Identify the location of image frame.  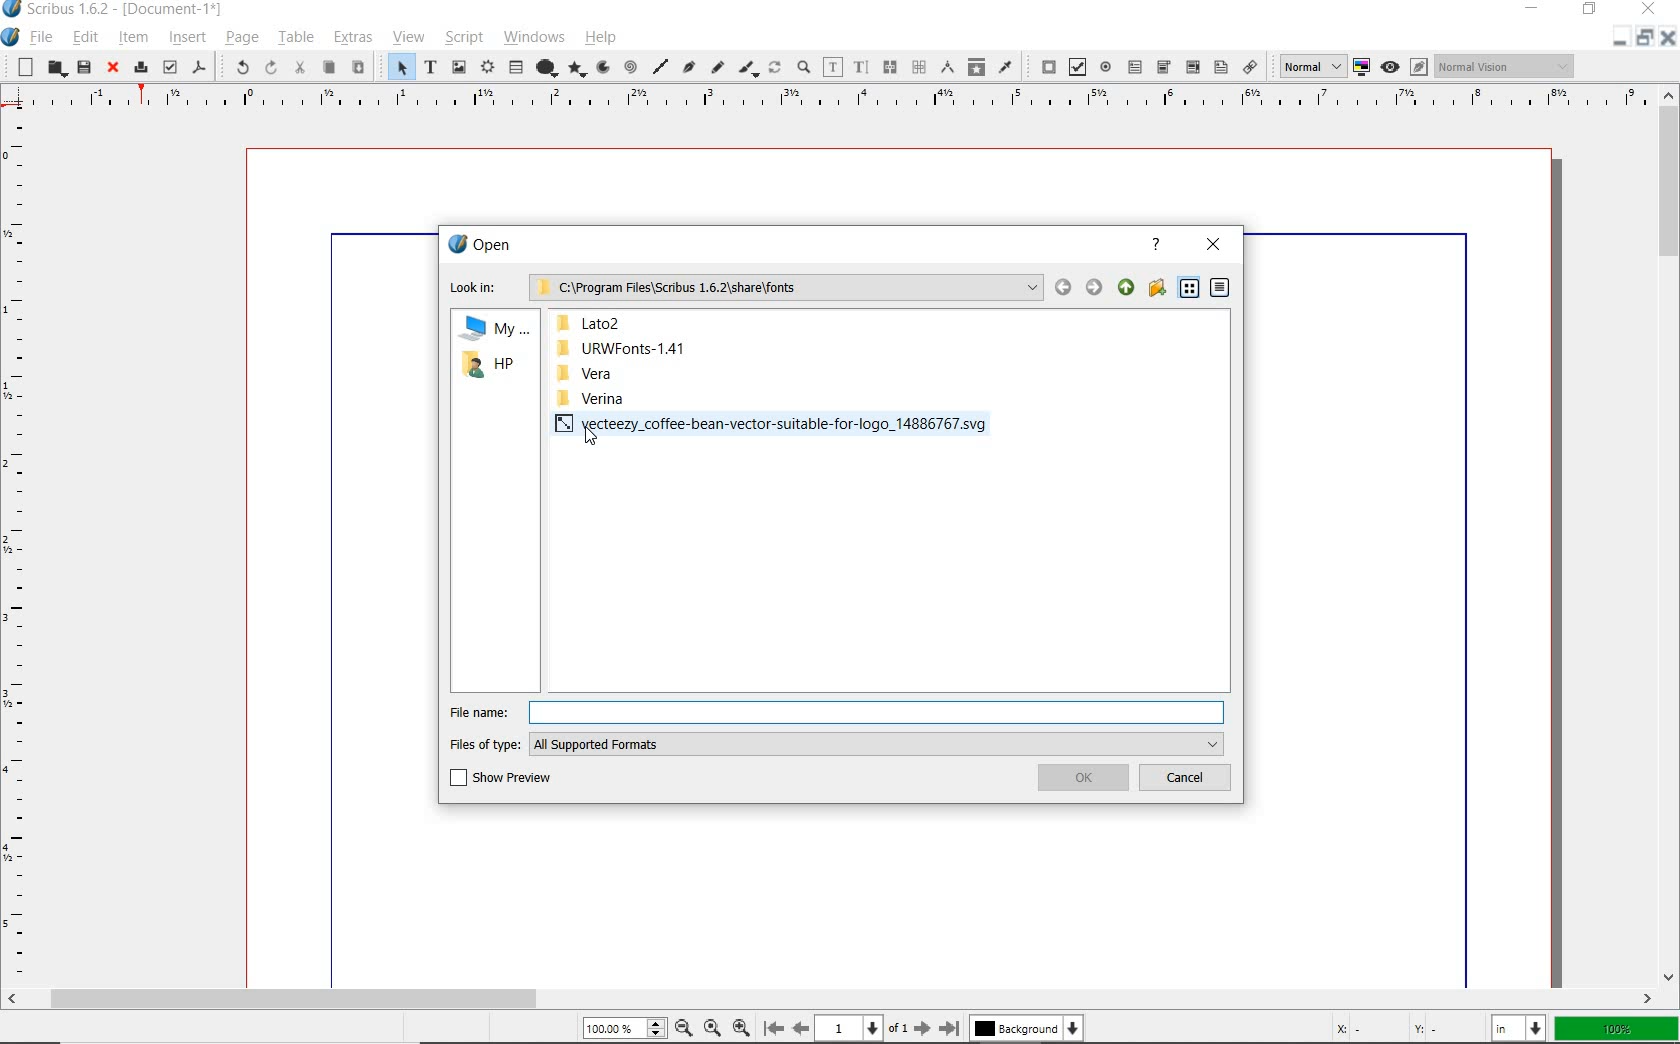
(457, 69).